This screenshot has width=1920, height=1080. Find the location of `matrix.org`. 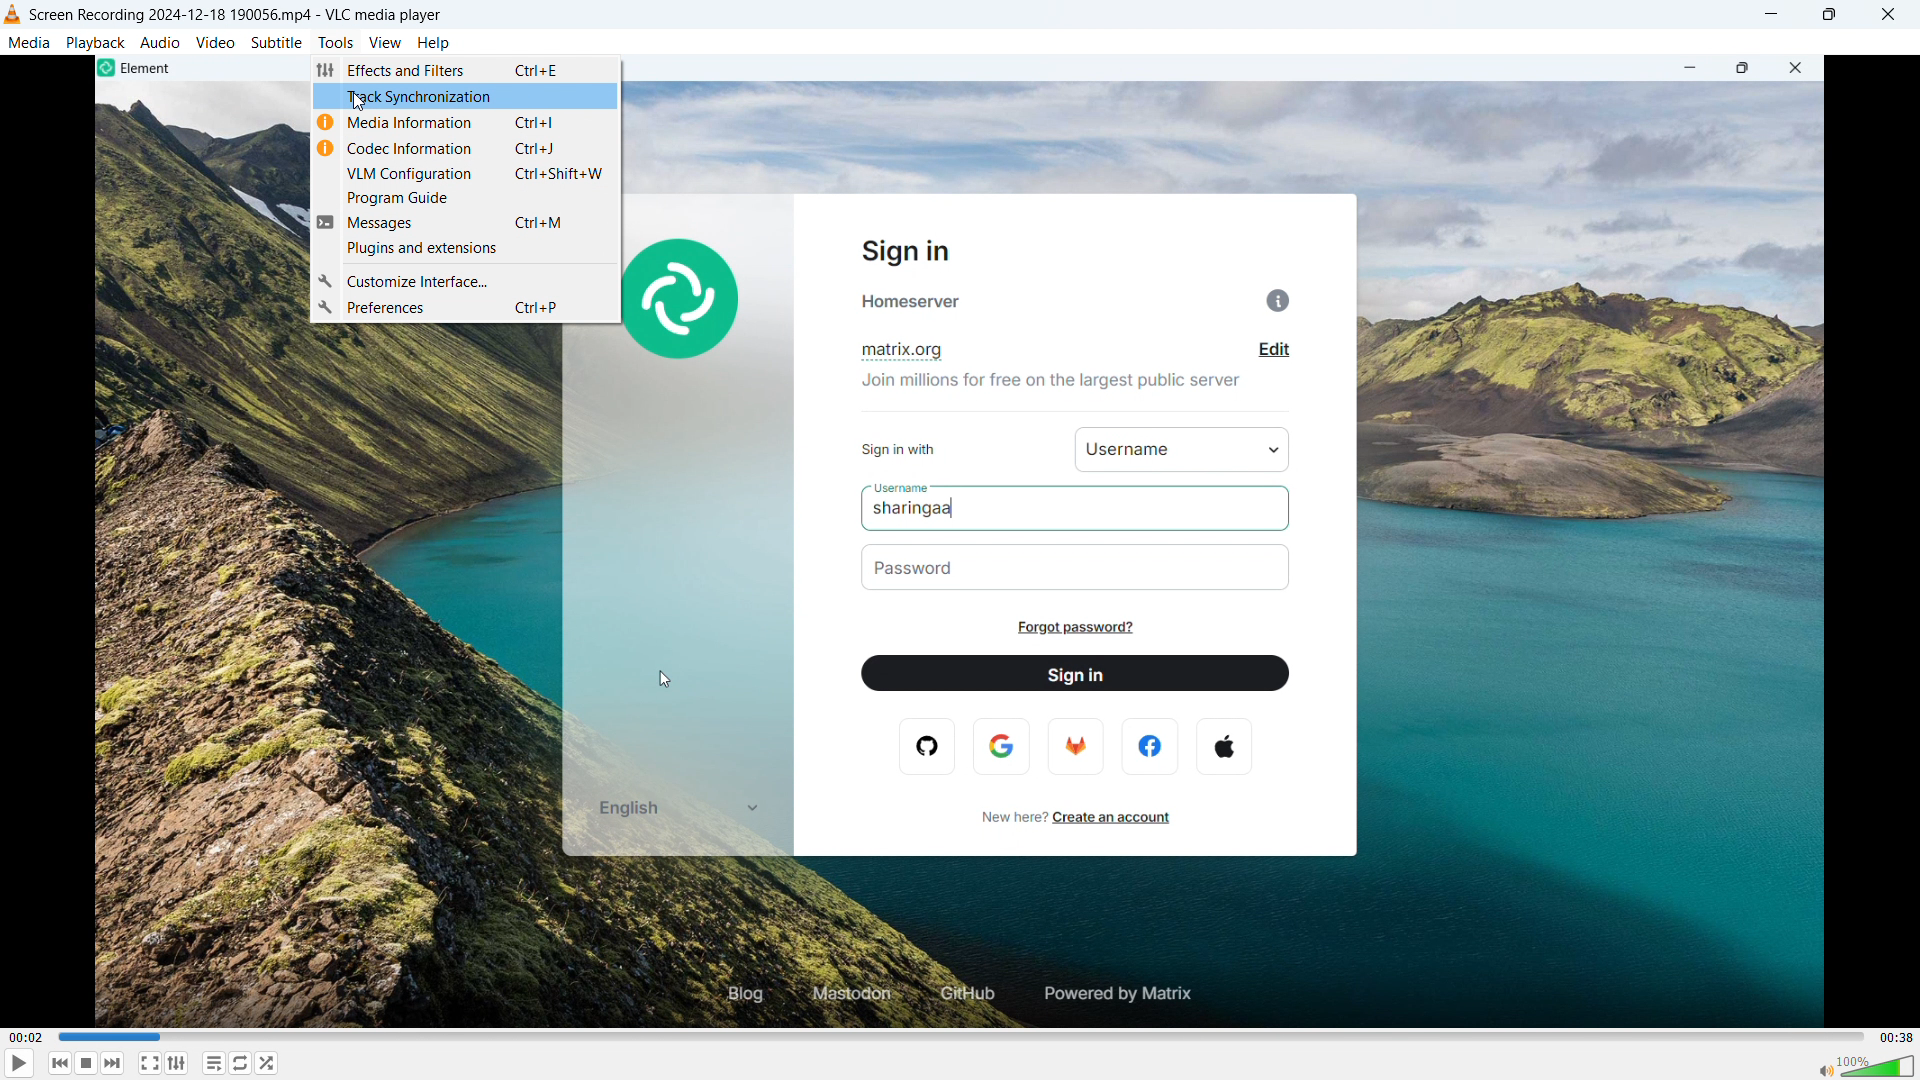

matrix.org is located at coordinates (907, 351).